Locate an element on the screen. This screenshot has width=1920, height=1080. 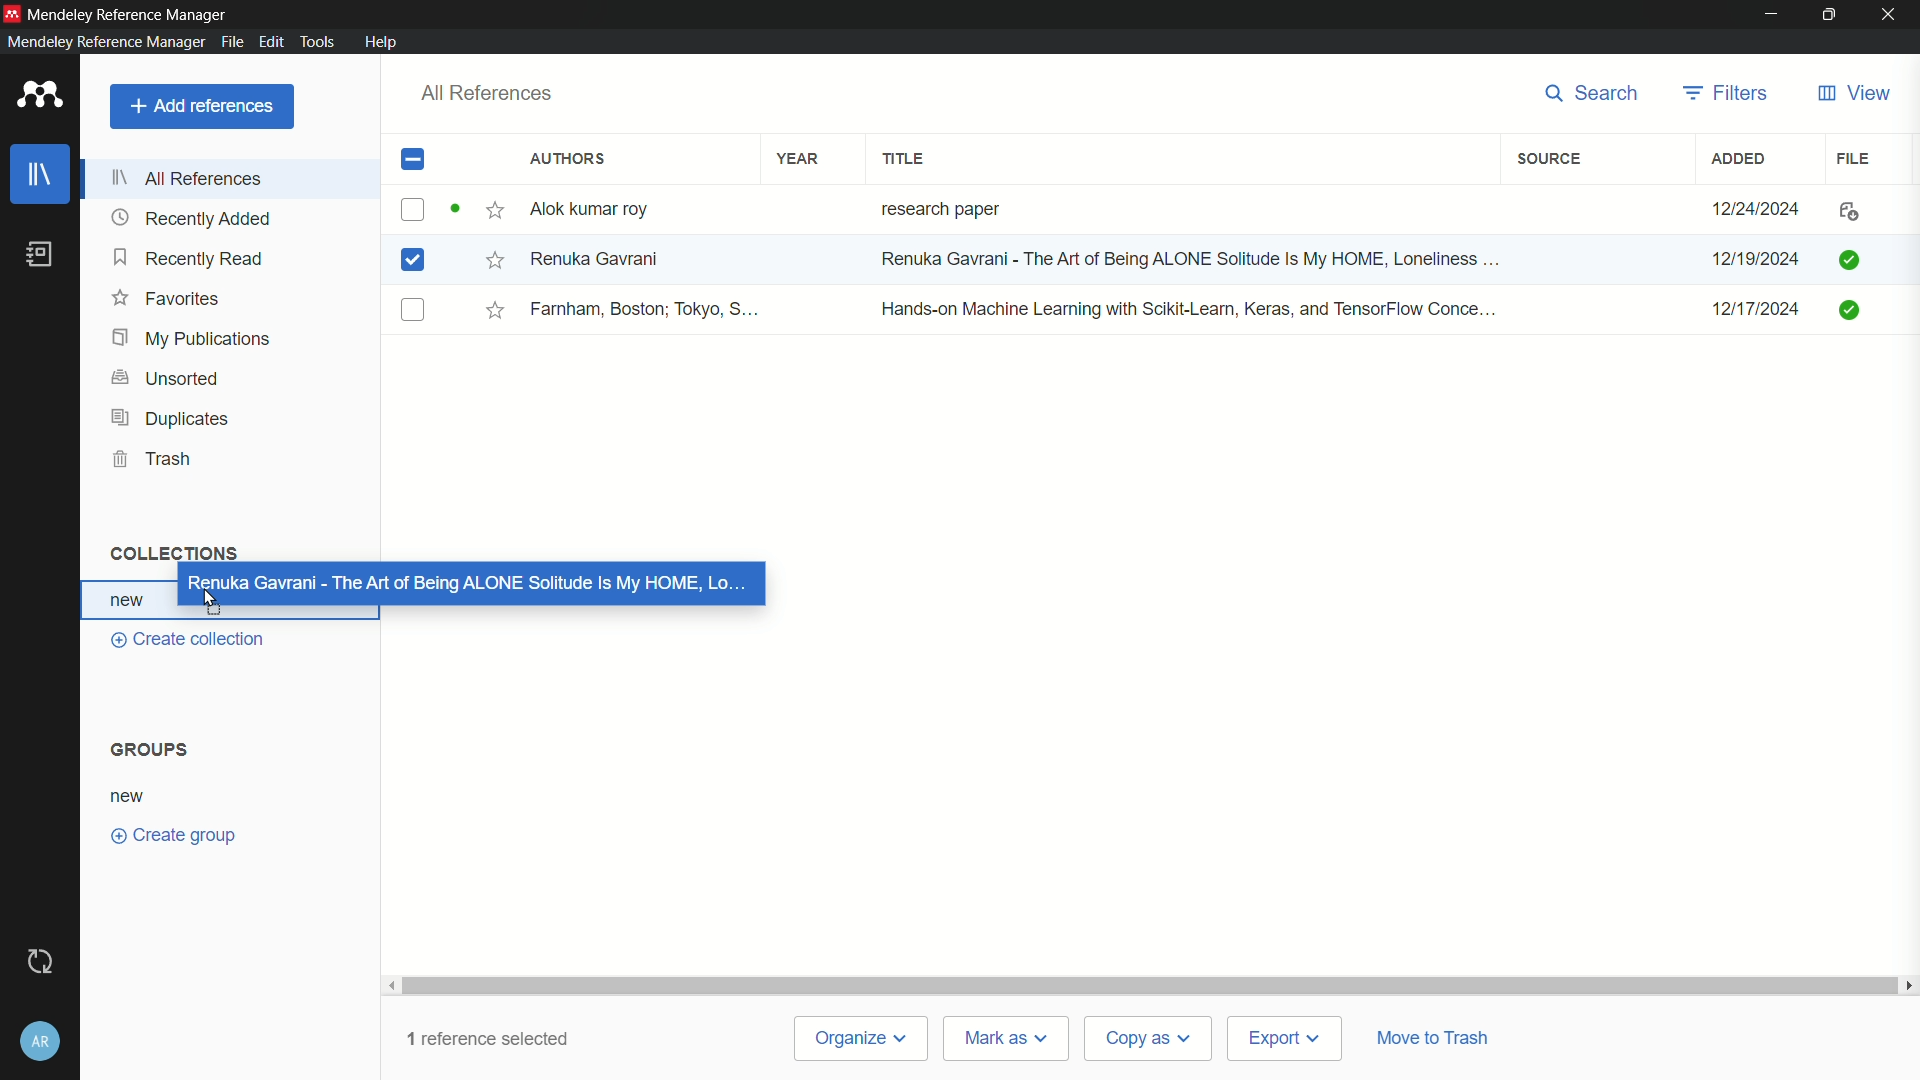
add references is located at coordinates (200, 108).